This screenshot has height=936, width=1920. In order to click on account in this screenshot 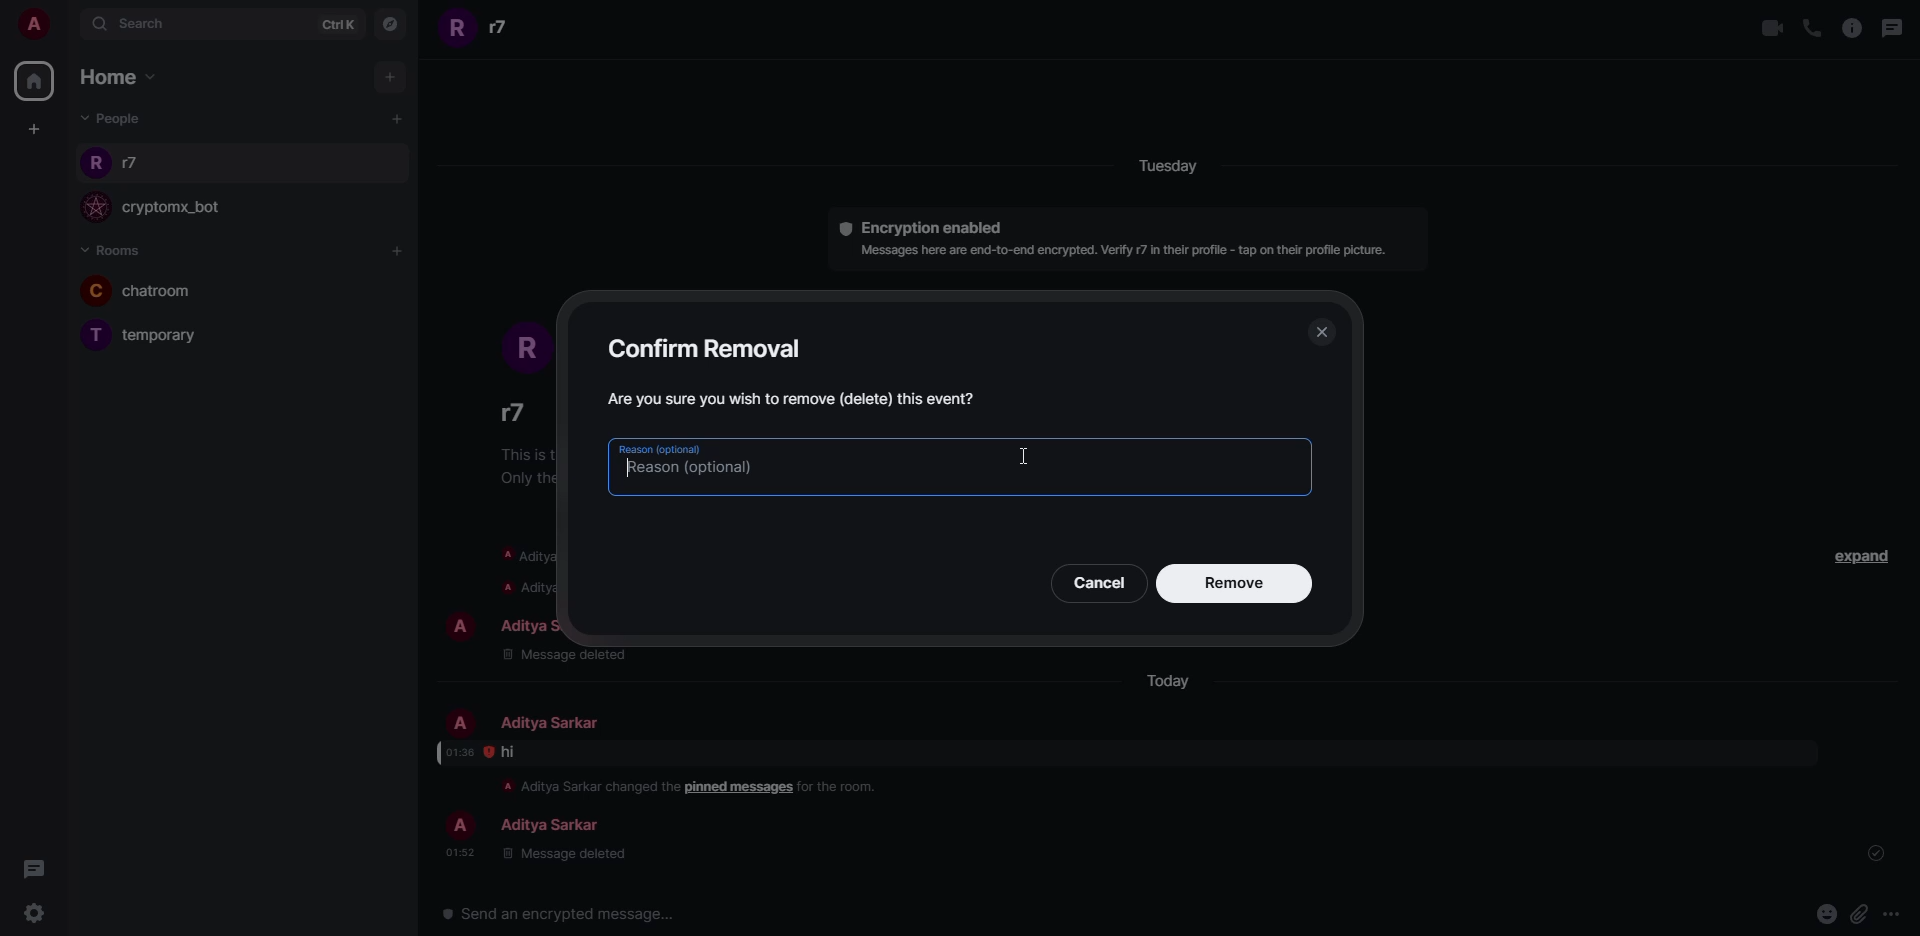, I will do `click(36, 25)`.